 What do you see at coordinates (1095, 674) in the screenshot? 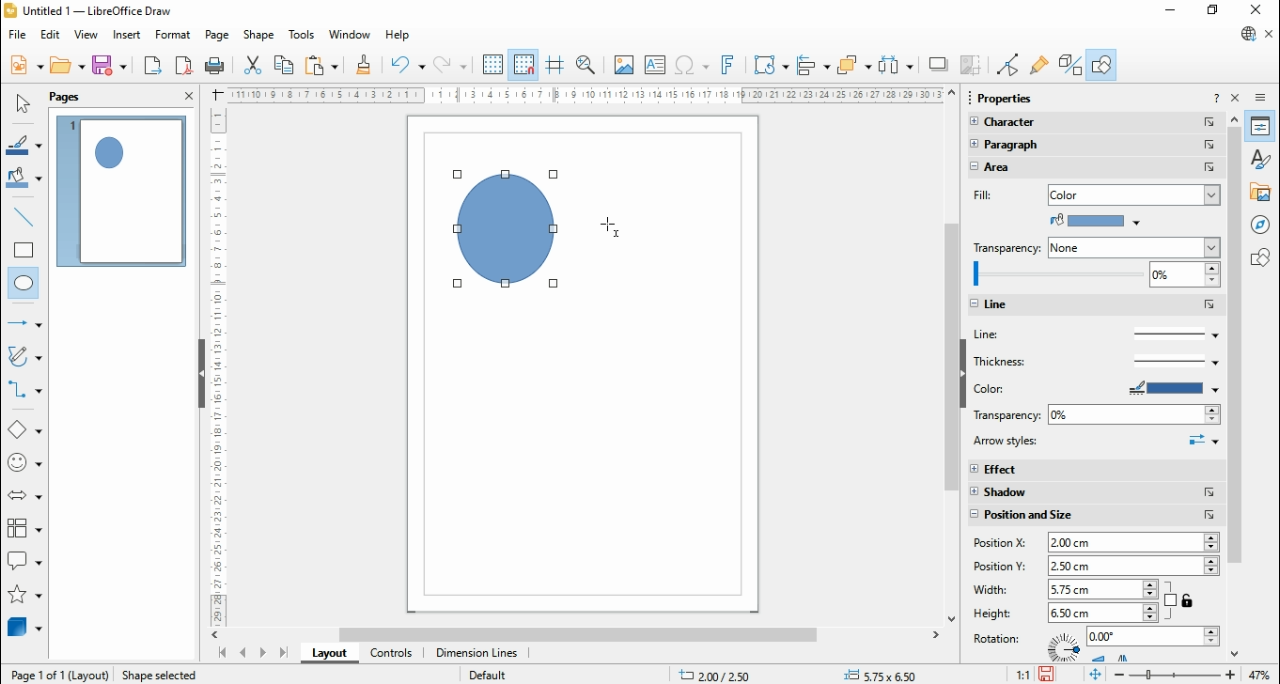
I see `fir page to current window` at bounding box center [1095, 674].